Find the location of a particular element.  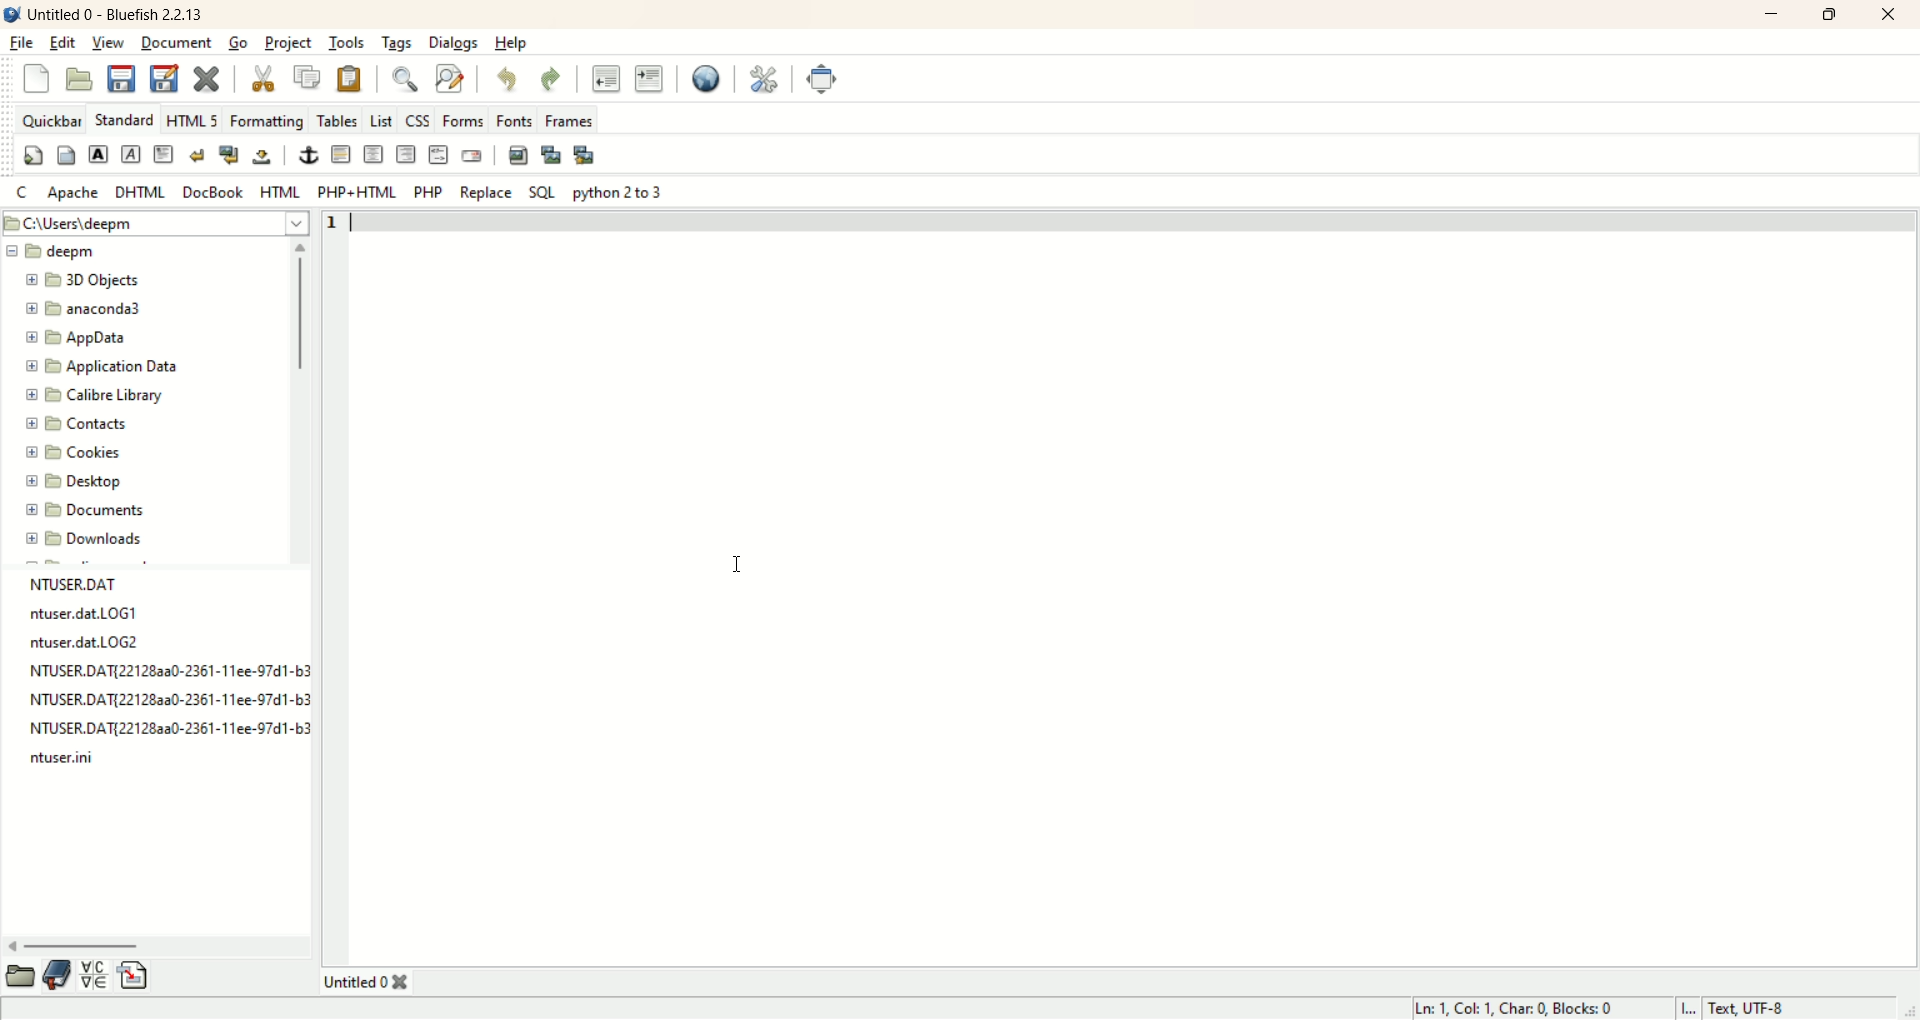

frames is located at coordinates (569, 118).